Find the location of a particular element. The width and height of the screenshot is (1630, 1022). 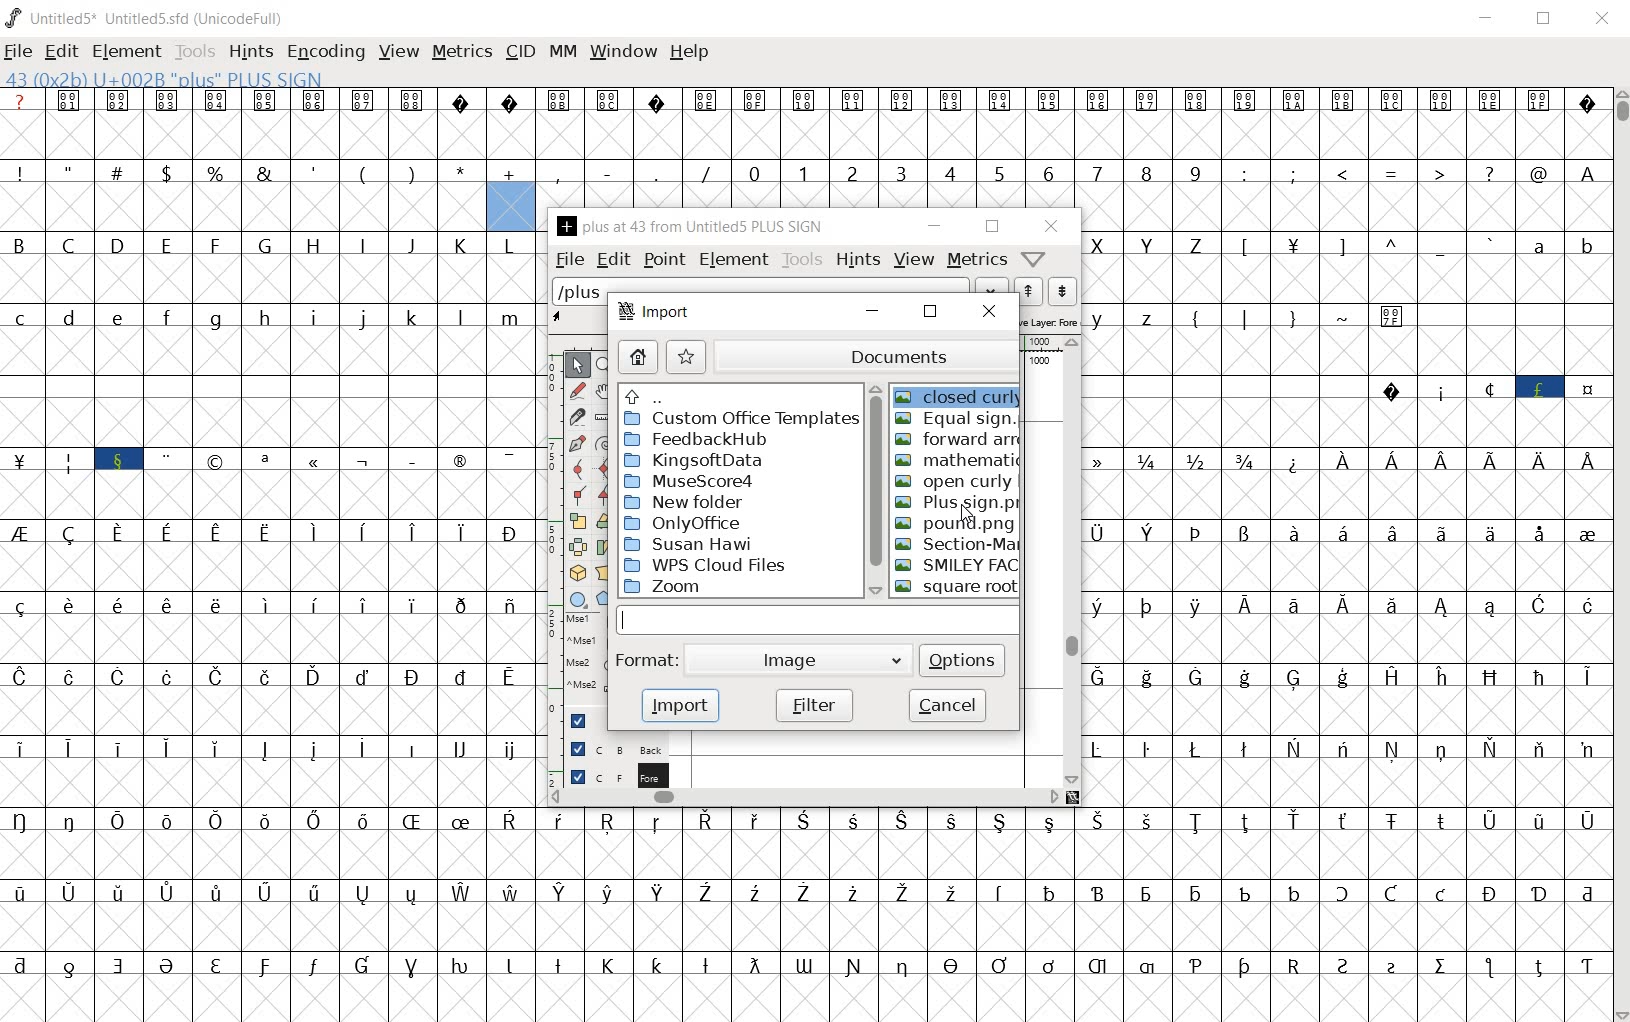

scroll by hand is located at coordinates (603, 393).